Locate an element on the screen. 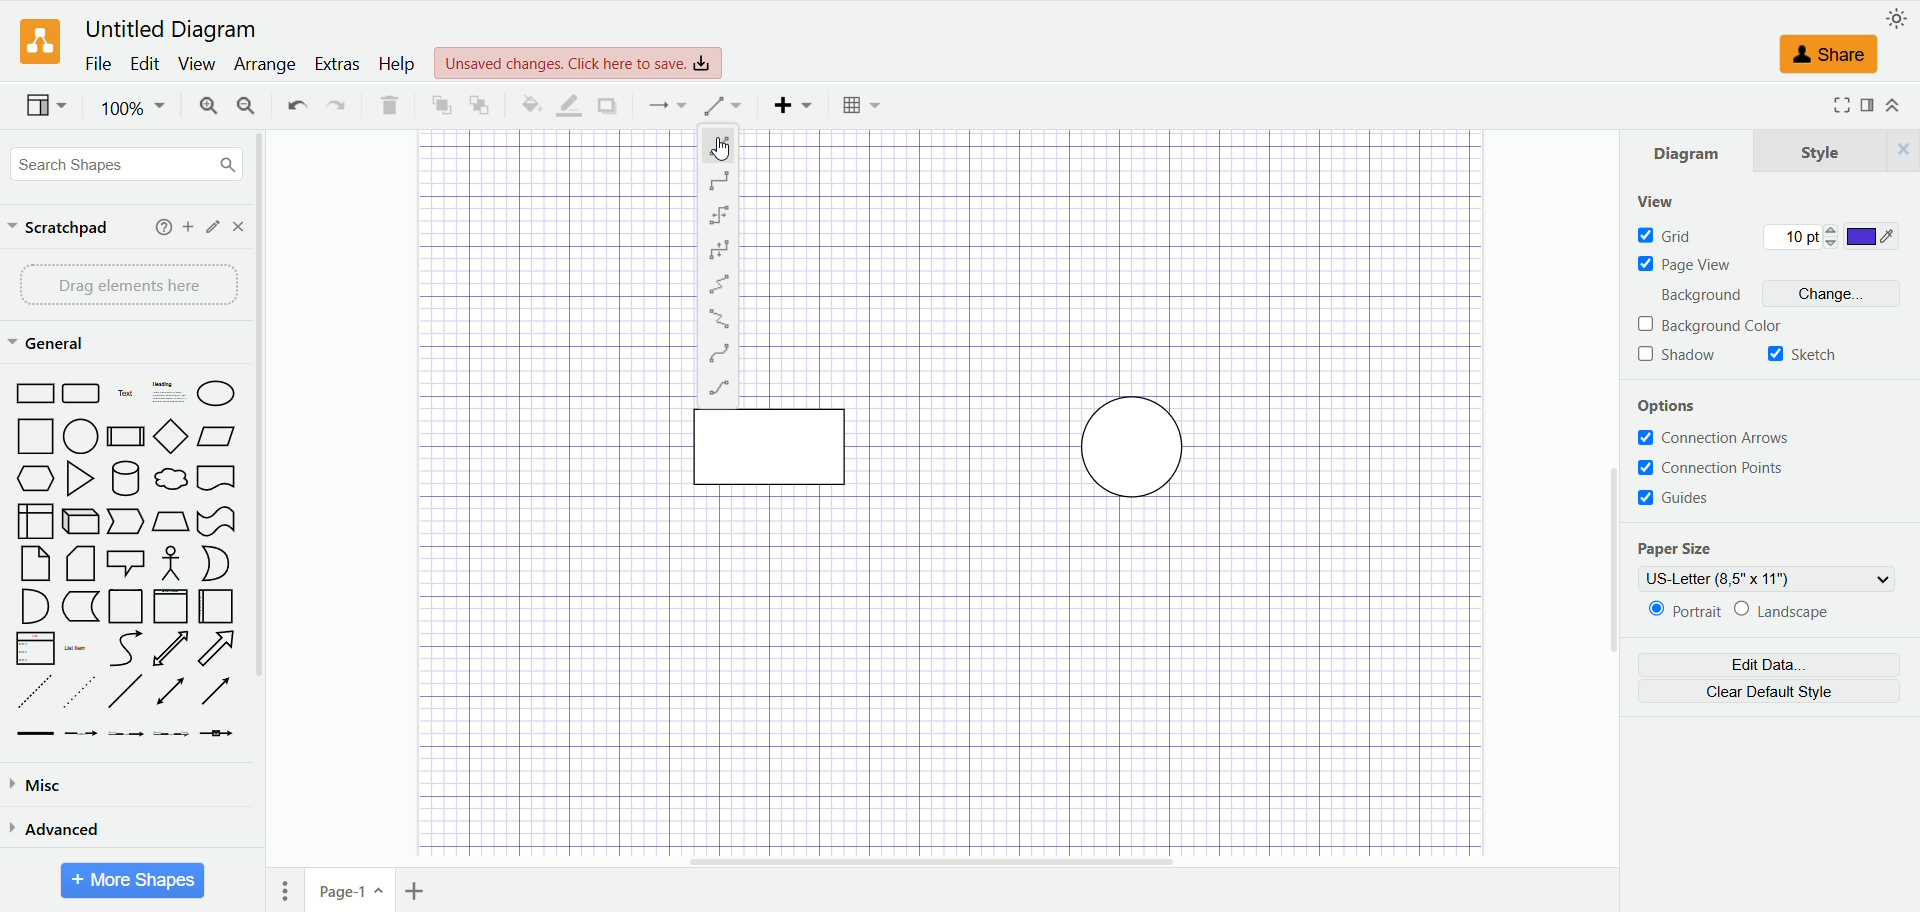 The height and width of the screenshot is (912, 1920). arrange is located at coordinates (264, 65).